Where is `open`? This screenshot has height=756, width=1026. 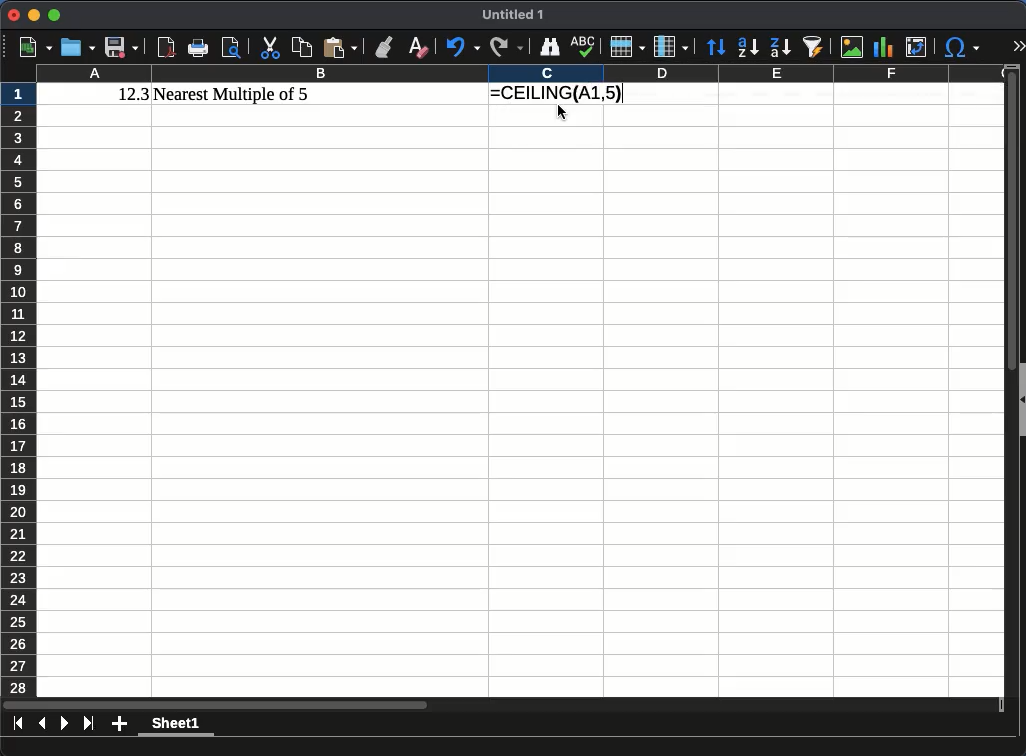 open is located at coordinates (78, 47).